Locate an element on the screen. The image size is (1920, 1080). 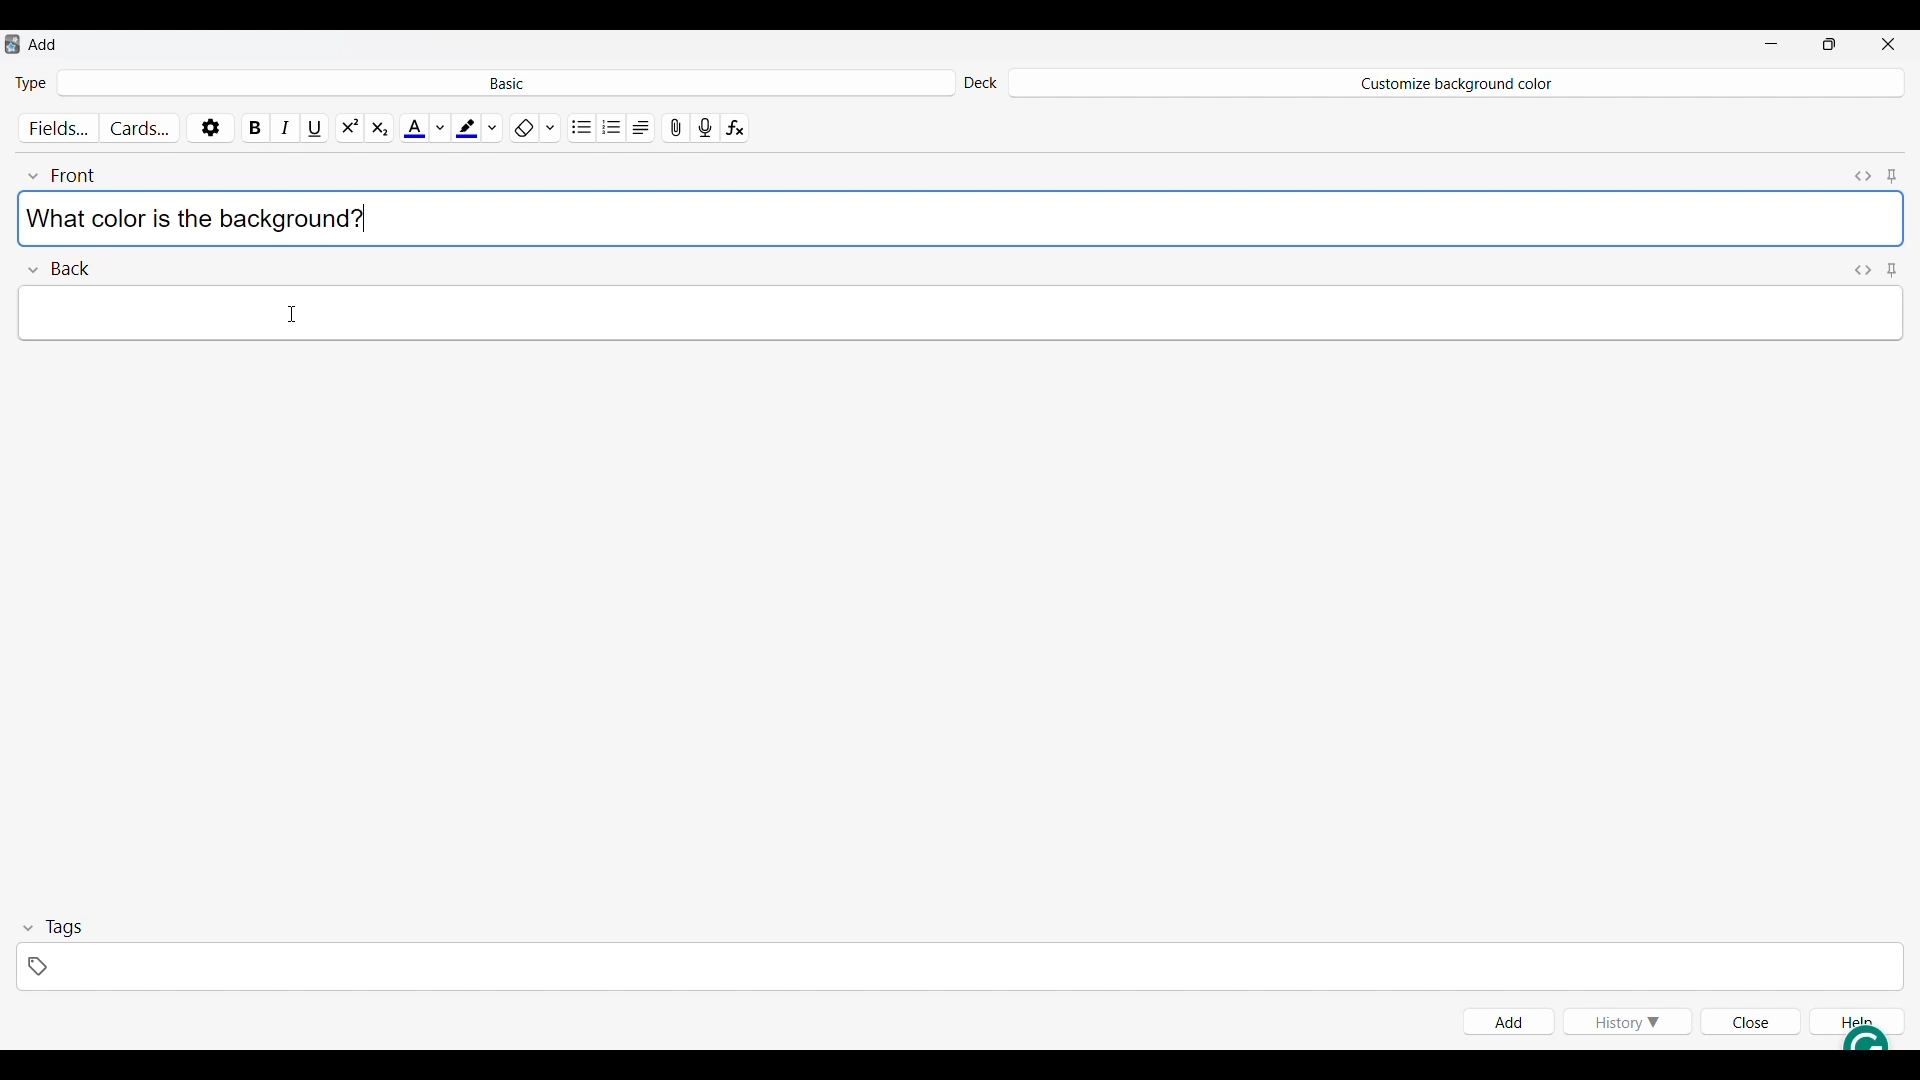
Selected text color is located at coordinates (413, 125).